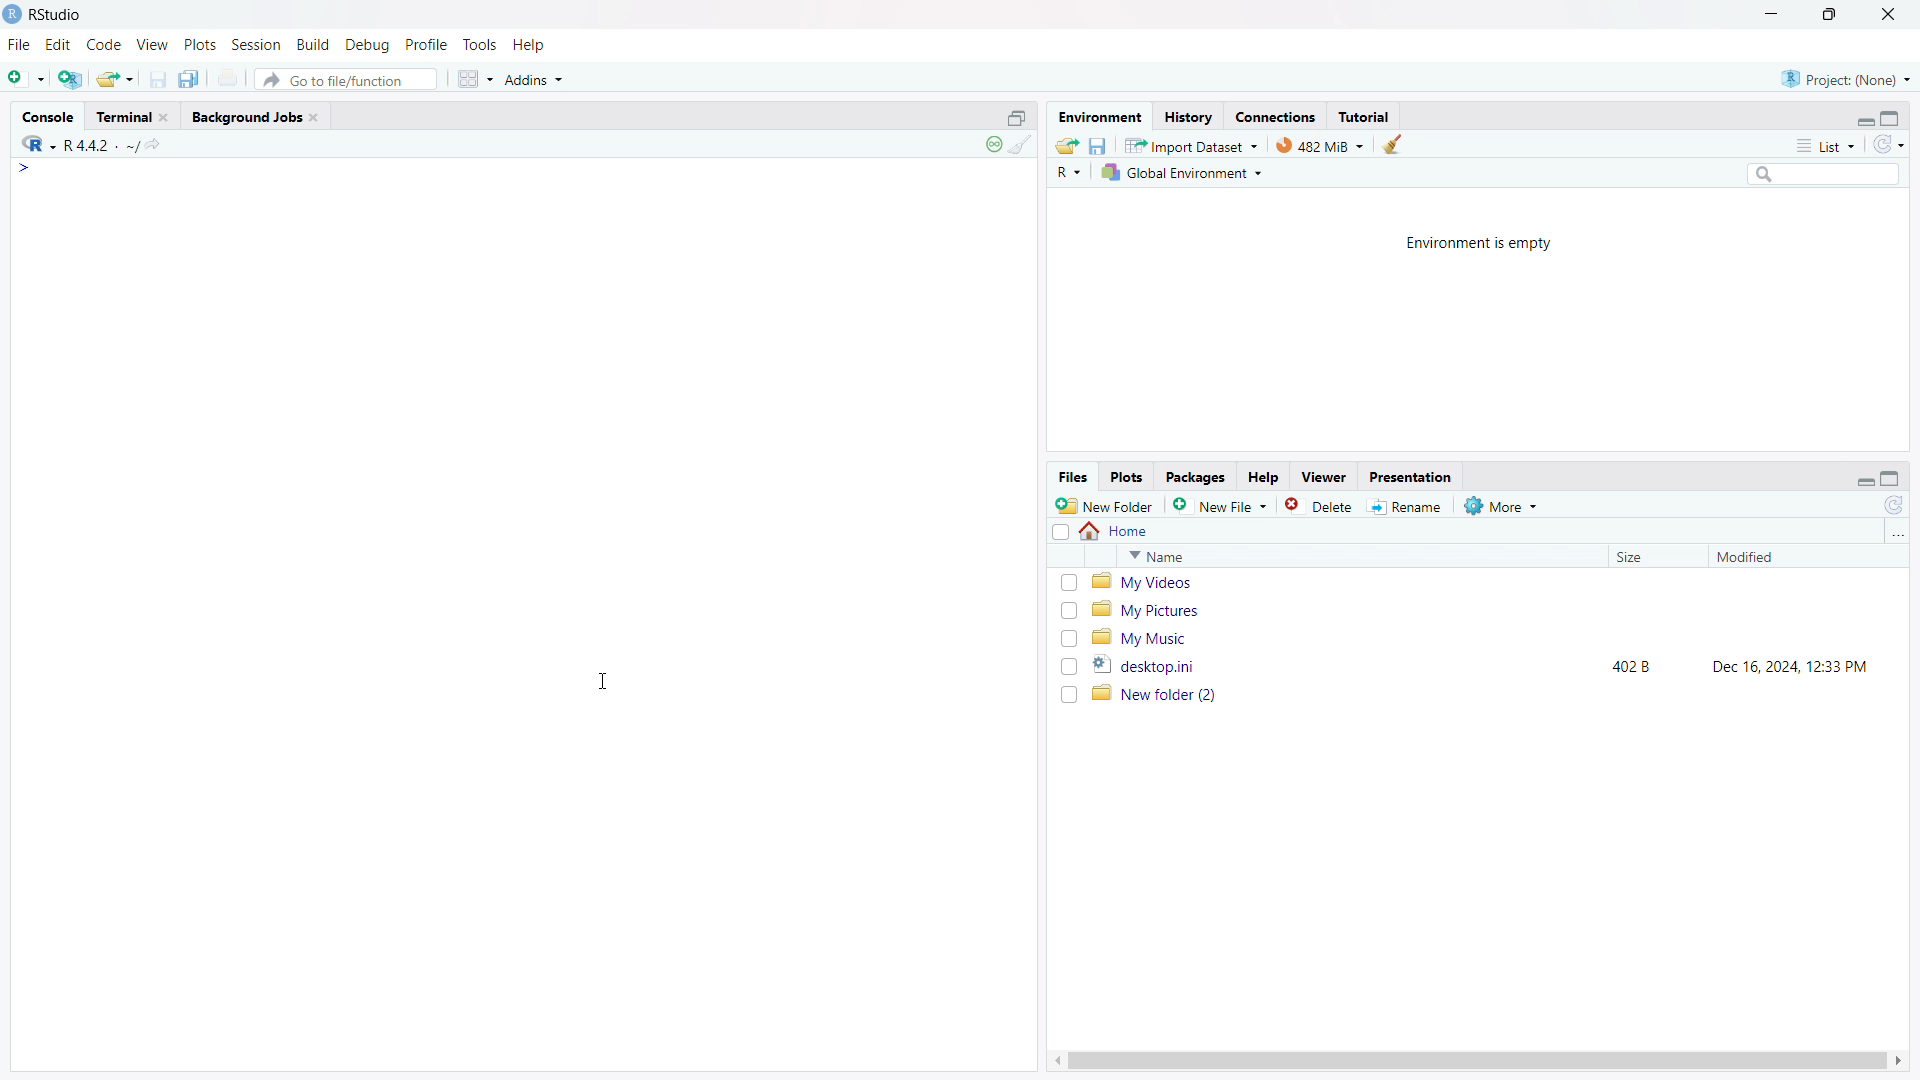 The width and height of the screenshot is (1920, 1080). I want to click on my videos, so click(1492, 582).